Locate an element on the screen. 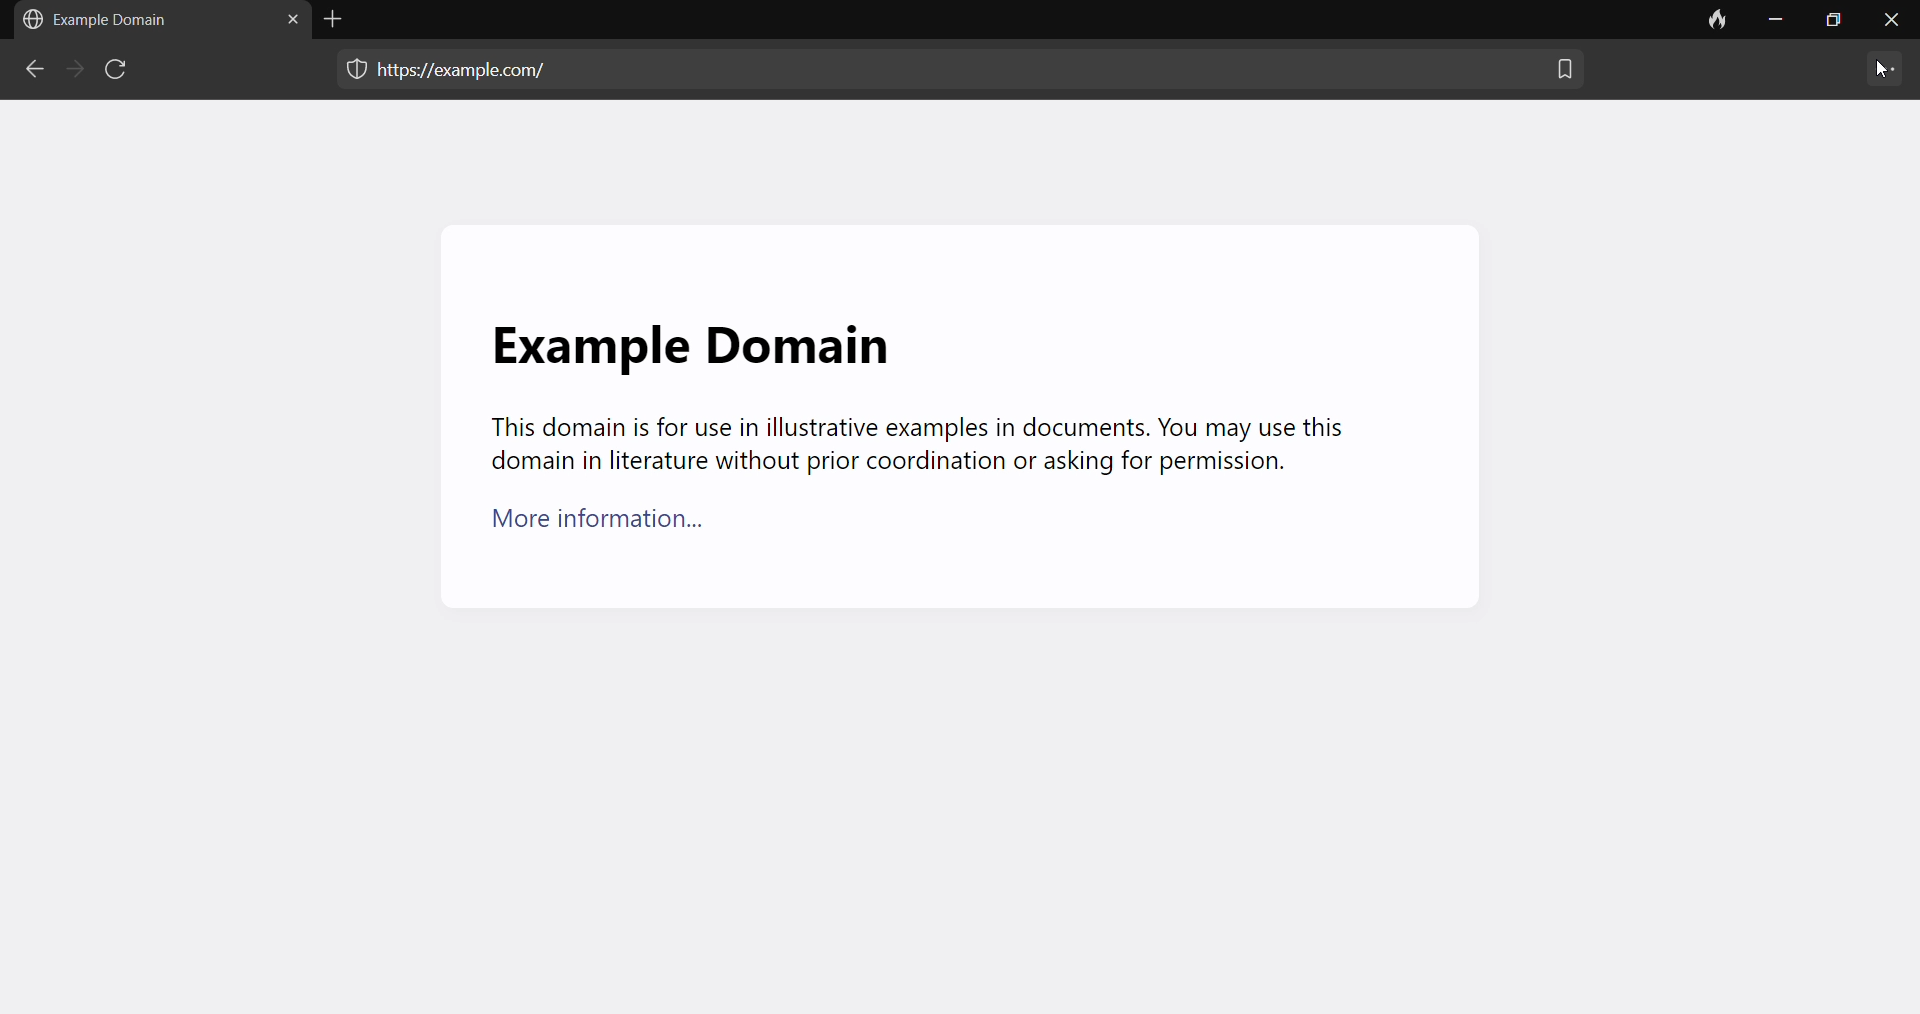 The height and width of the screenshot is (1014, 1920). web address is located at coordinates (472, 67).